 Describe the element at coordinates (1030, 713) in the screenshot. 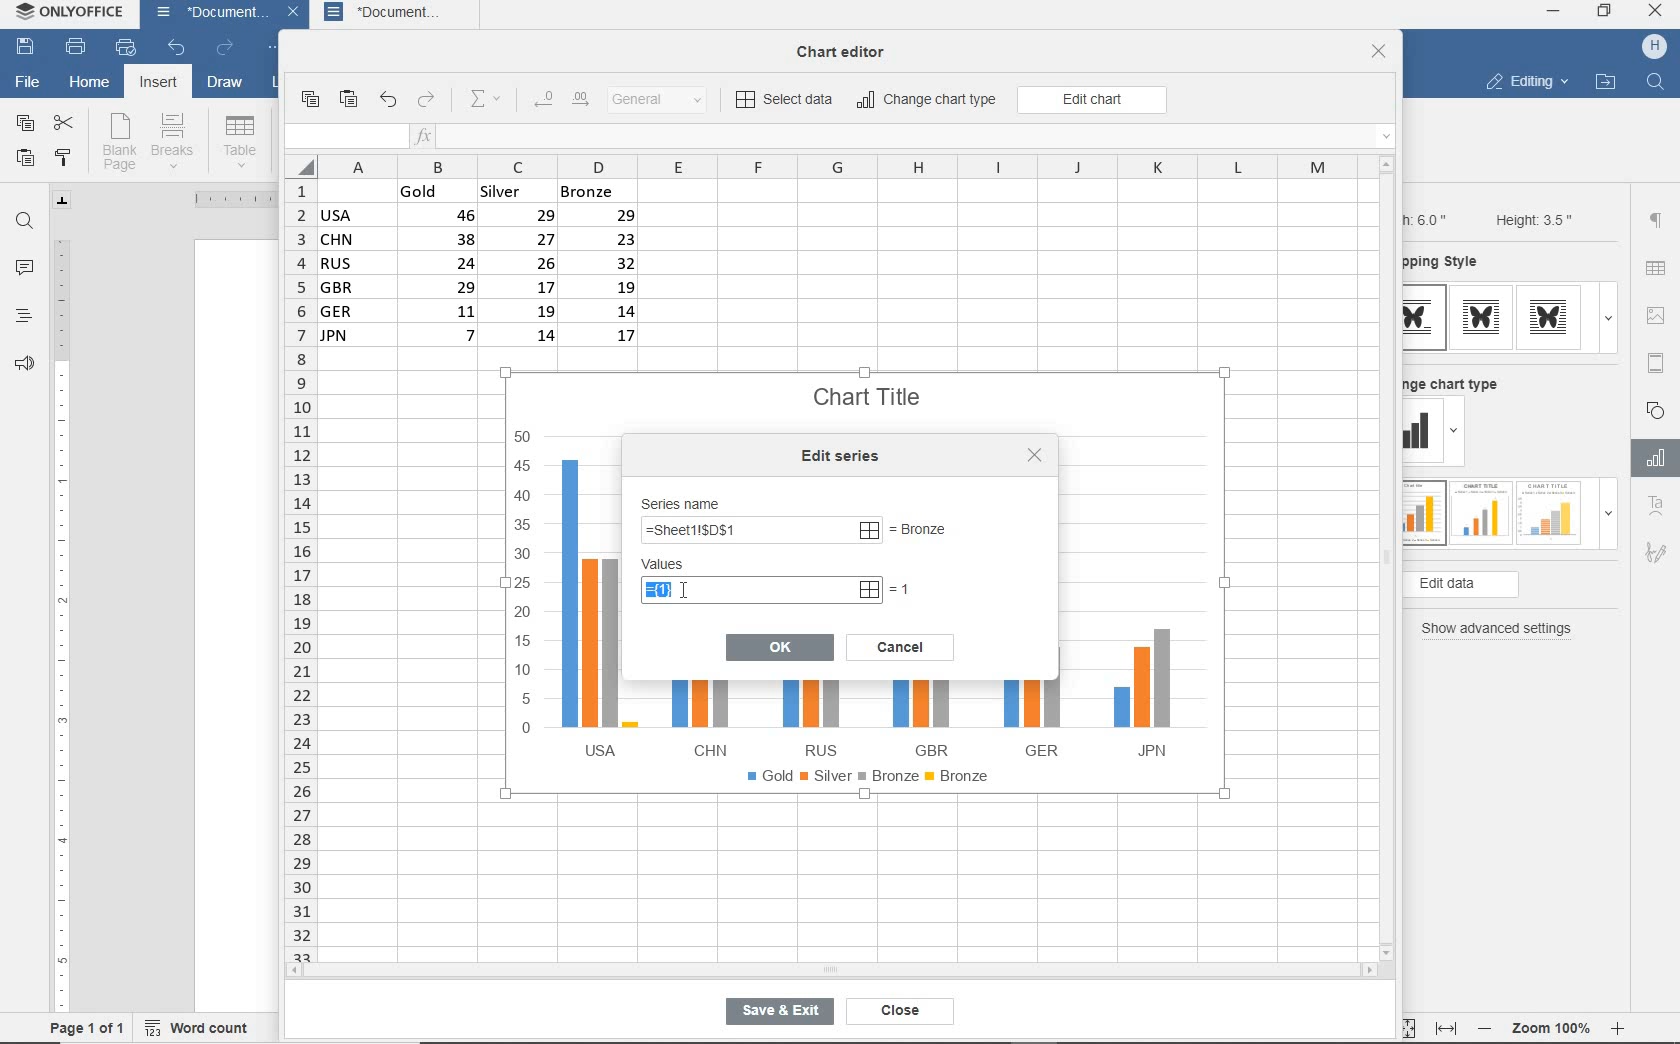

I see `GER` at that location.